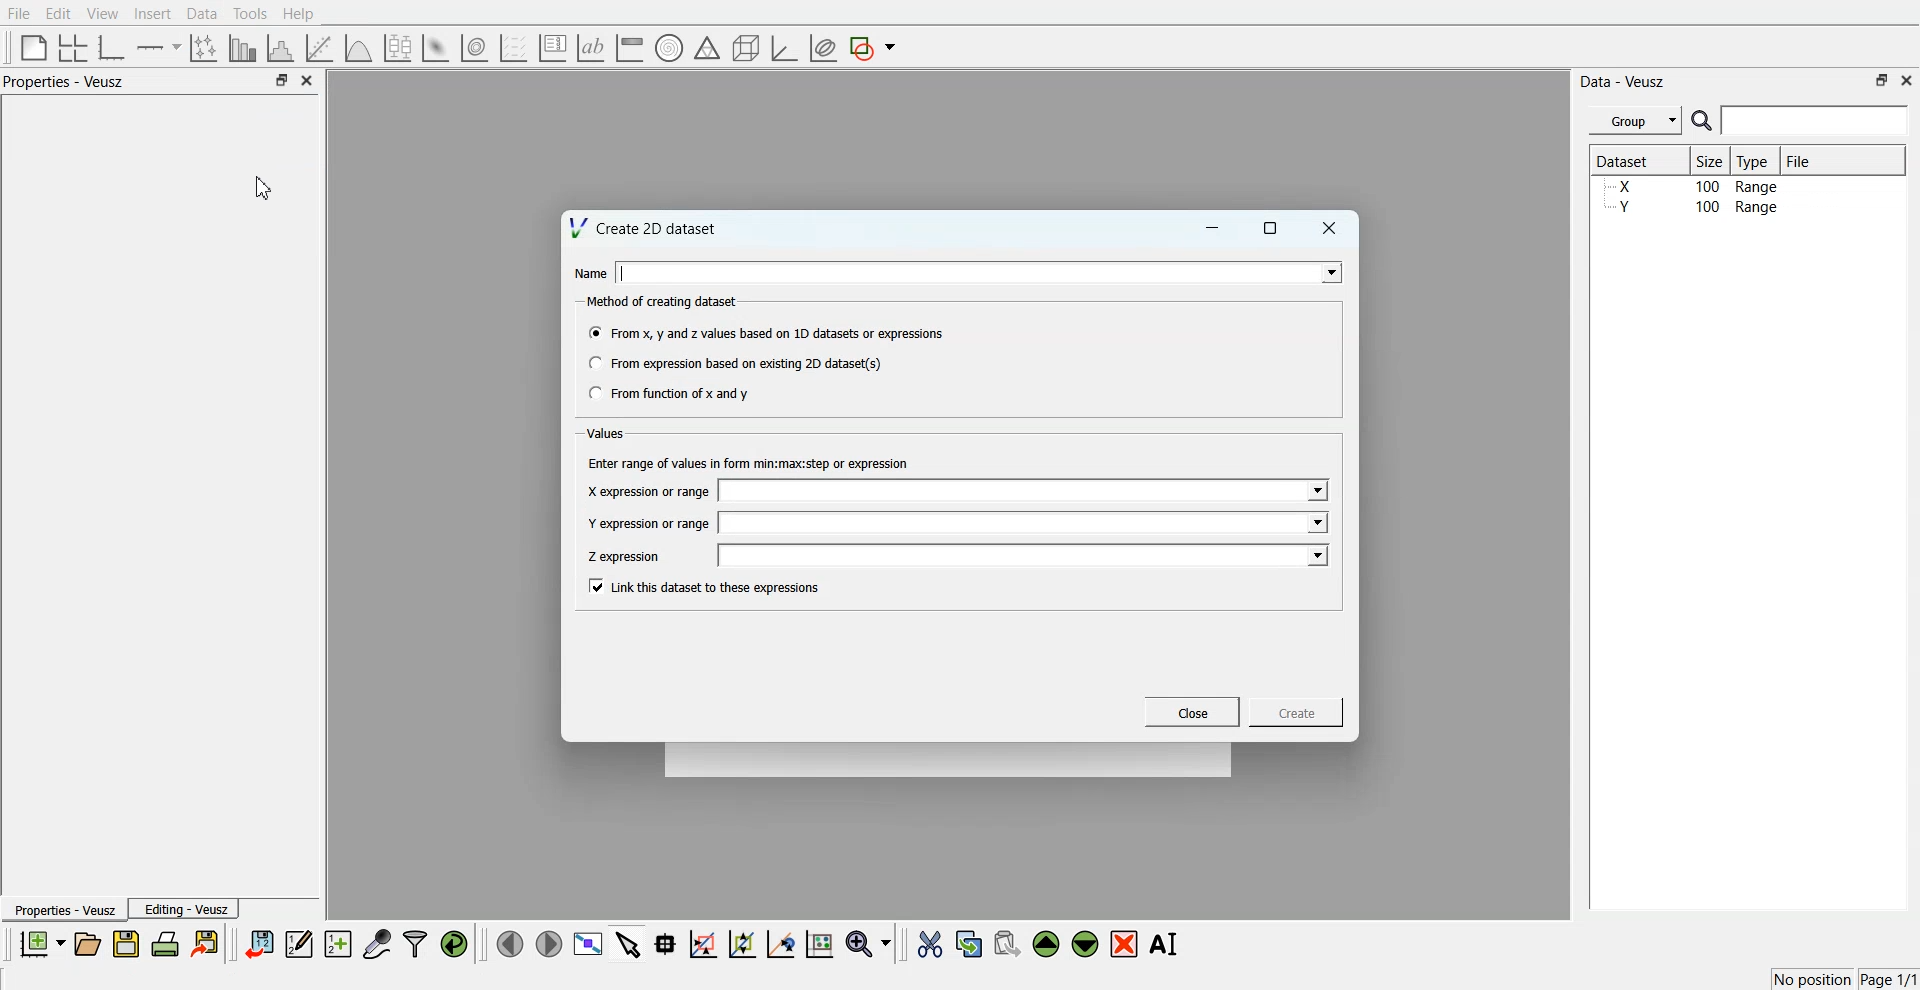  What do you see at coordinates (474, 48) in the screenshot?
I see `3D Volume` at bounding box center [474, 48].